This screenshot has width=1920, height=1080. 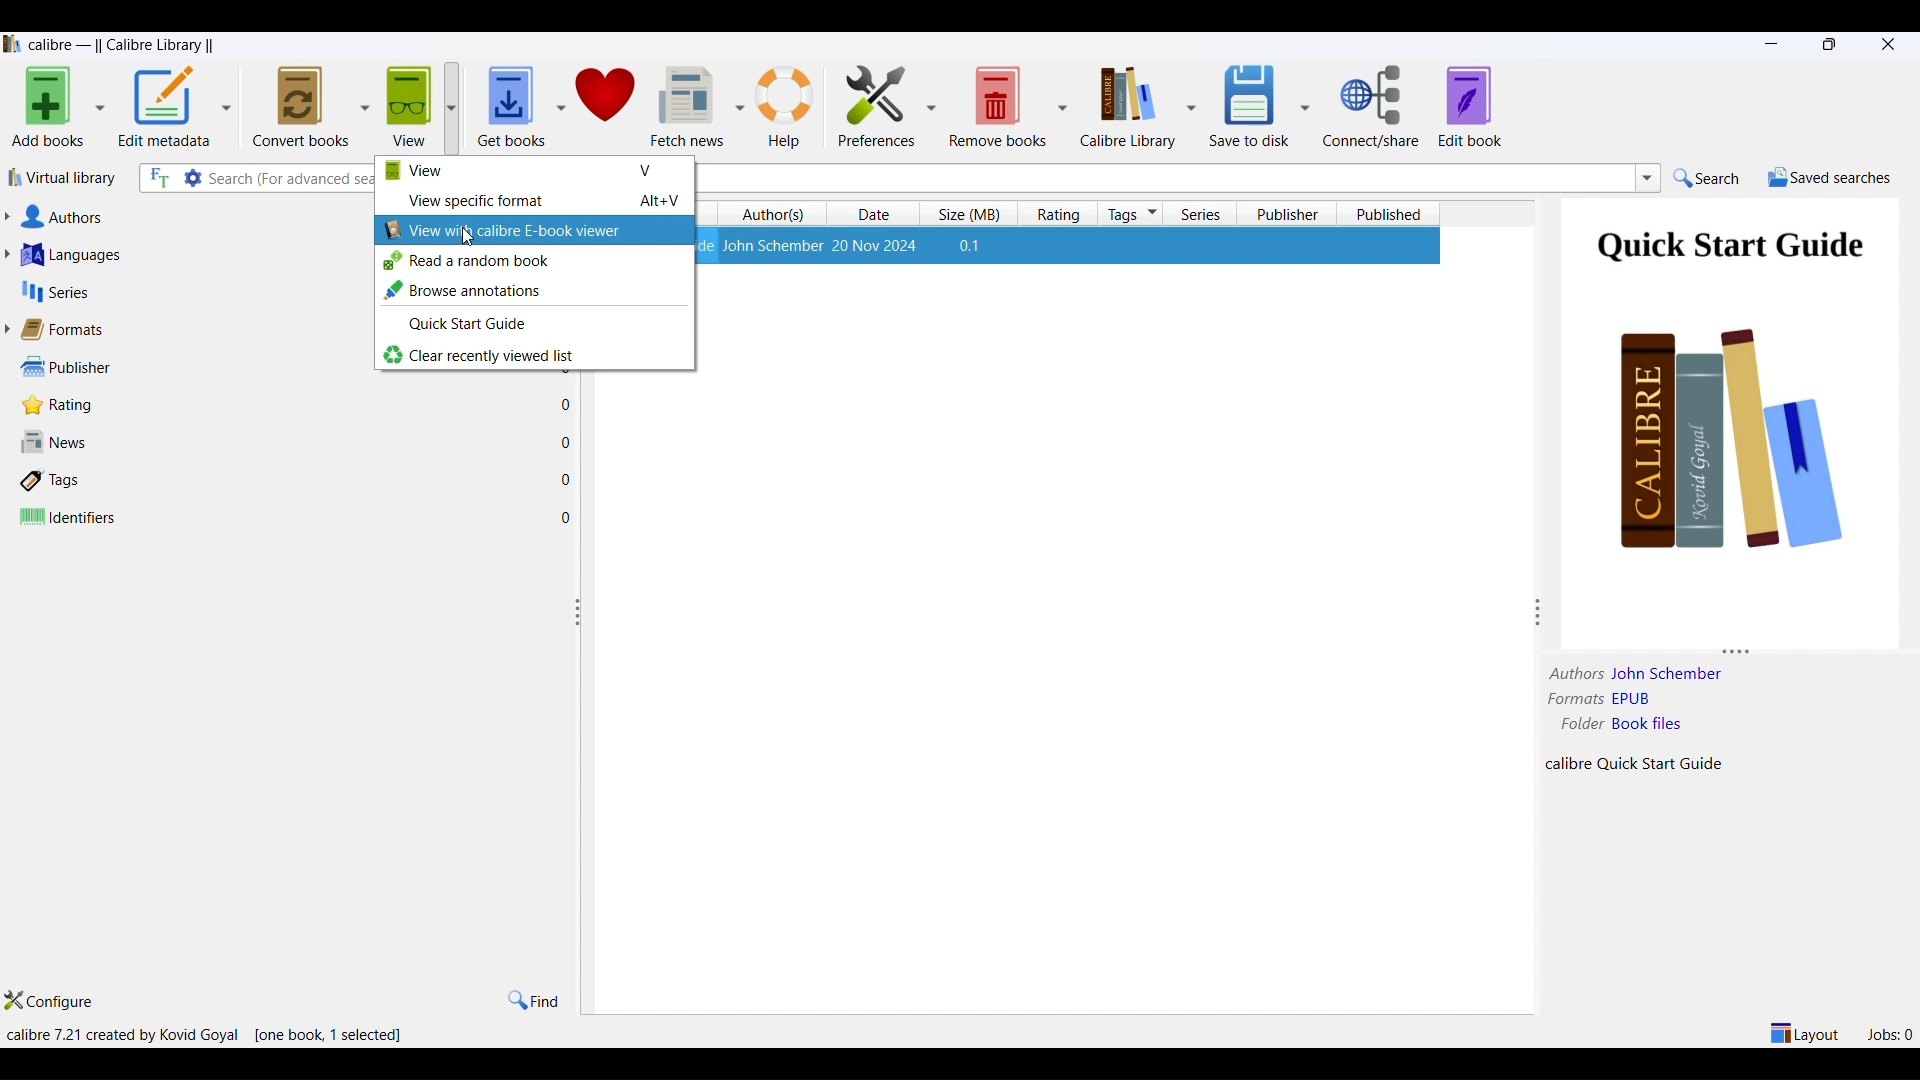 What do you see at coordinates (295, 106) in the screenshot?
I see `convert books` at bounding box center [295, 106].